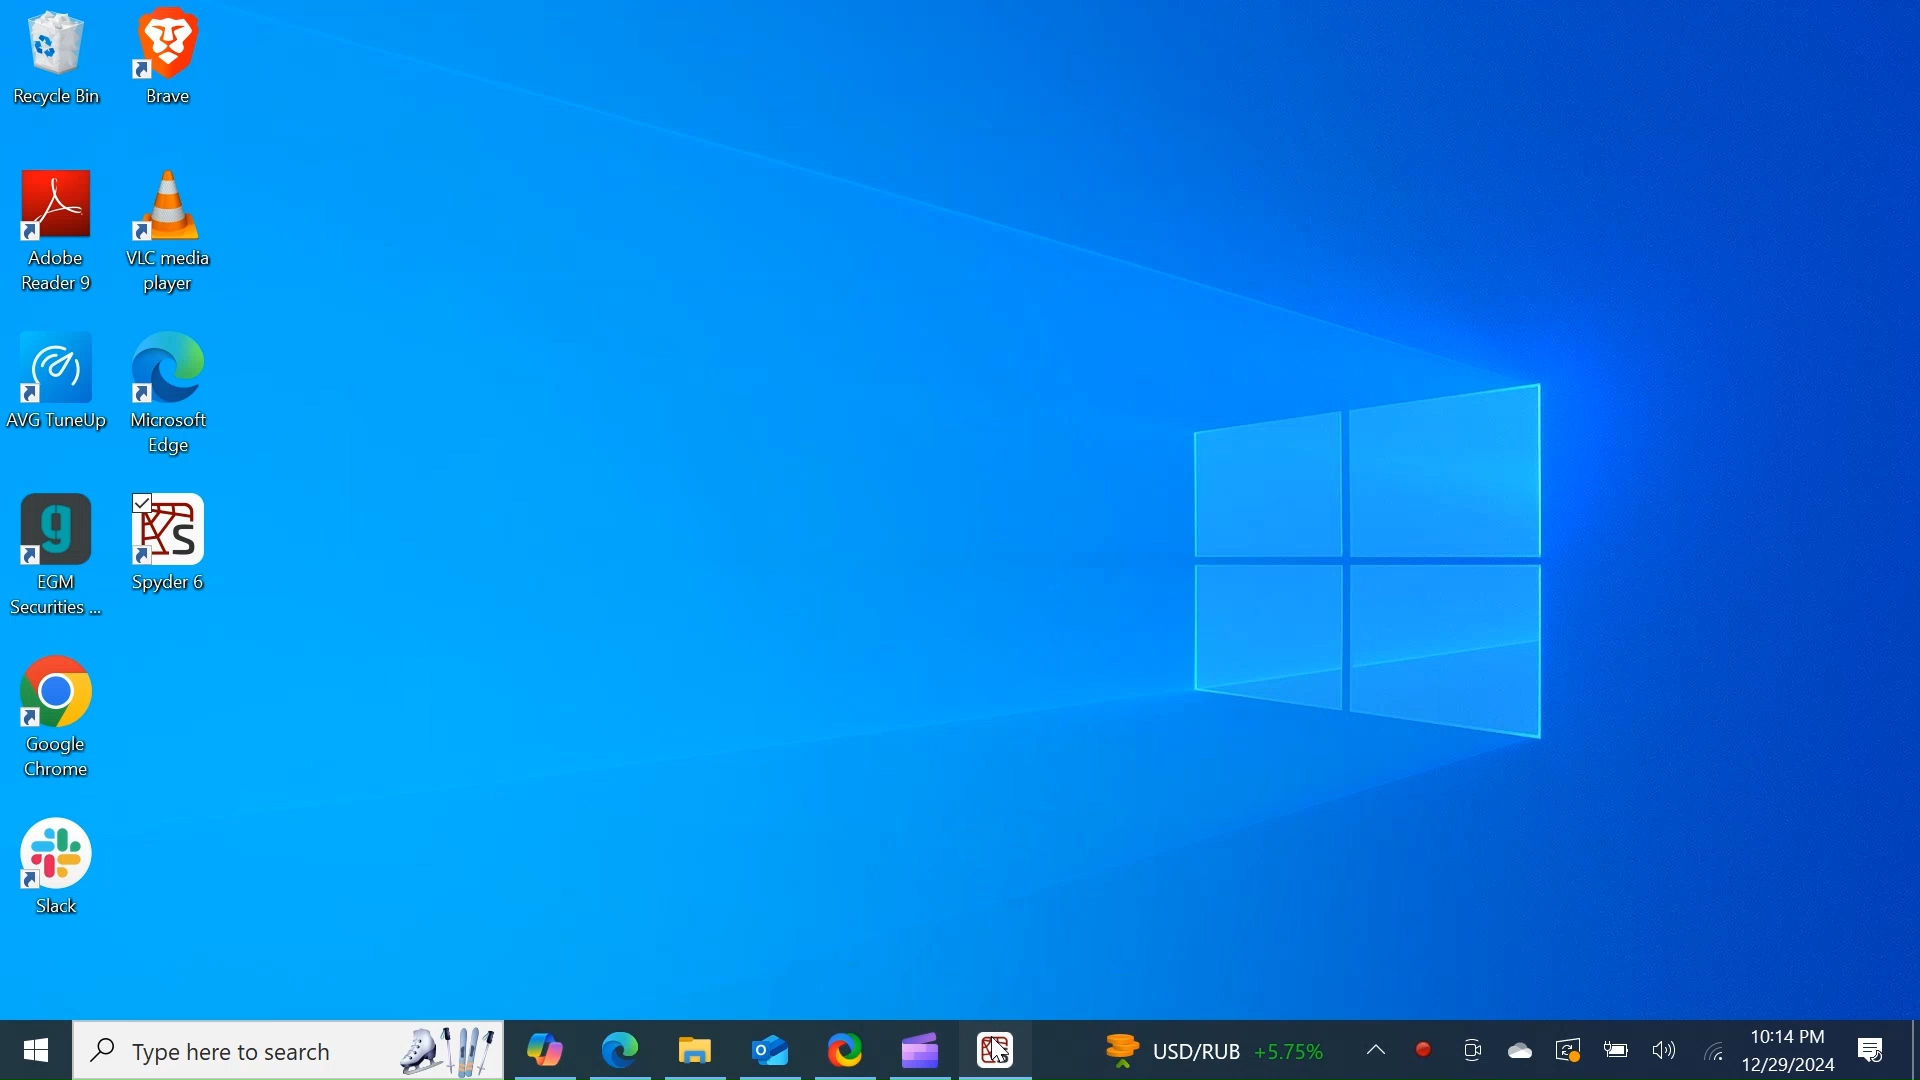 The width and height of the screenshot is (1920, 1080). What do you see at coordinates (1790, 1036) in the screenshot?
I see `10:14 PM` at bounding box center [1790, 1036].